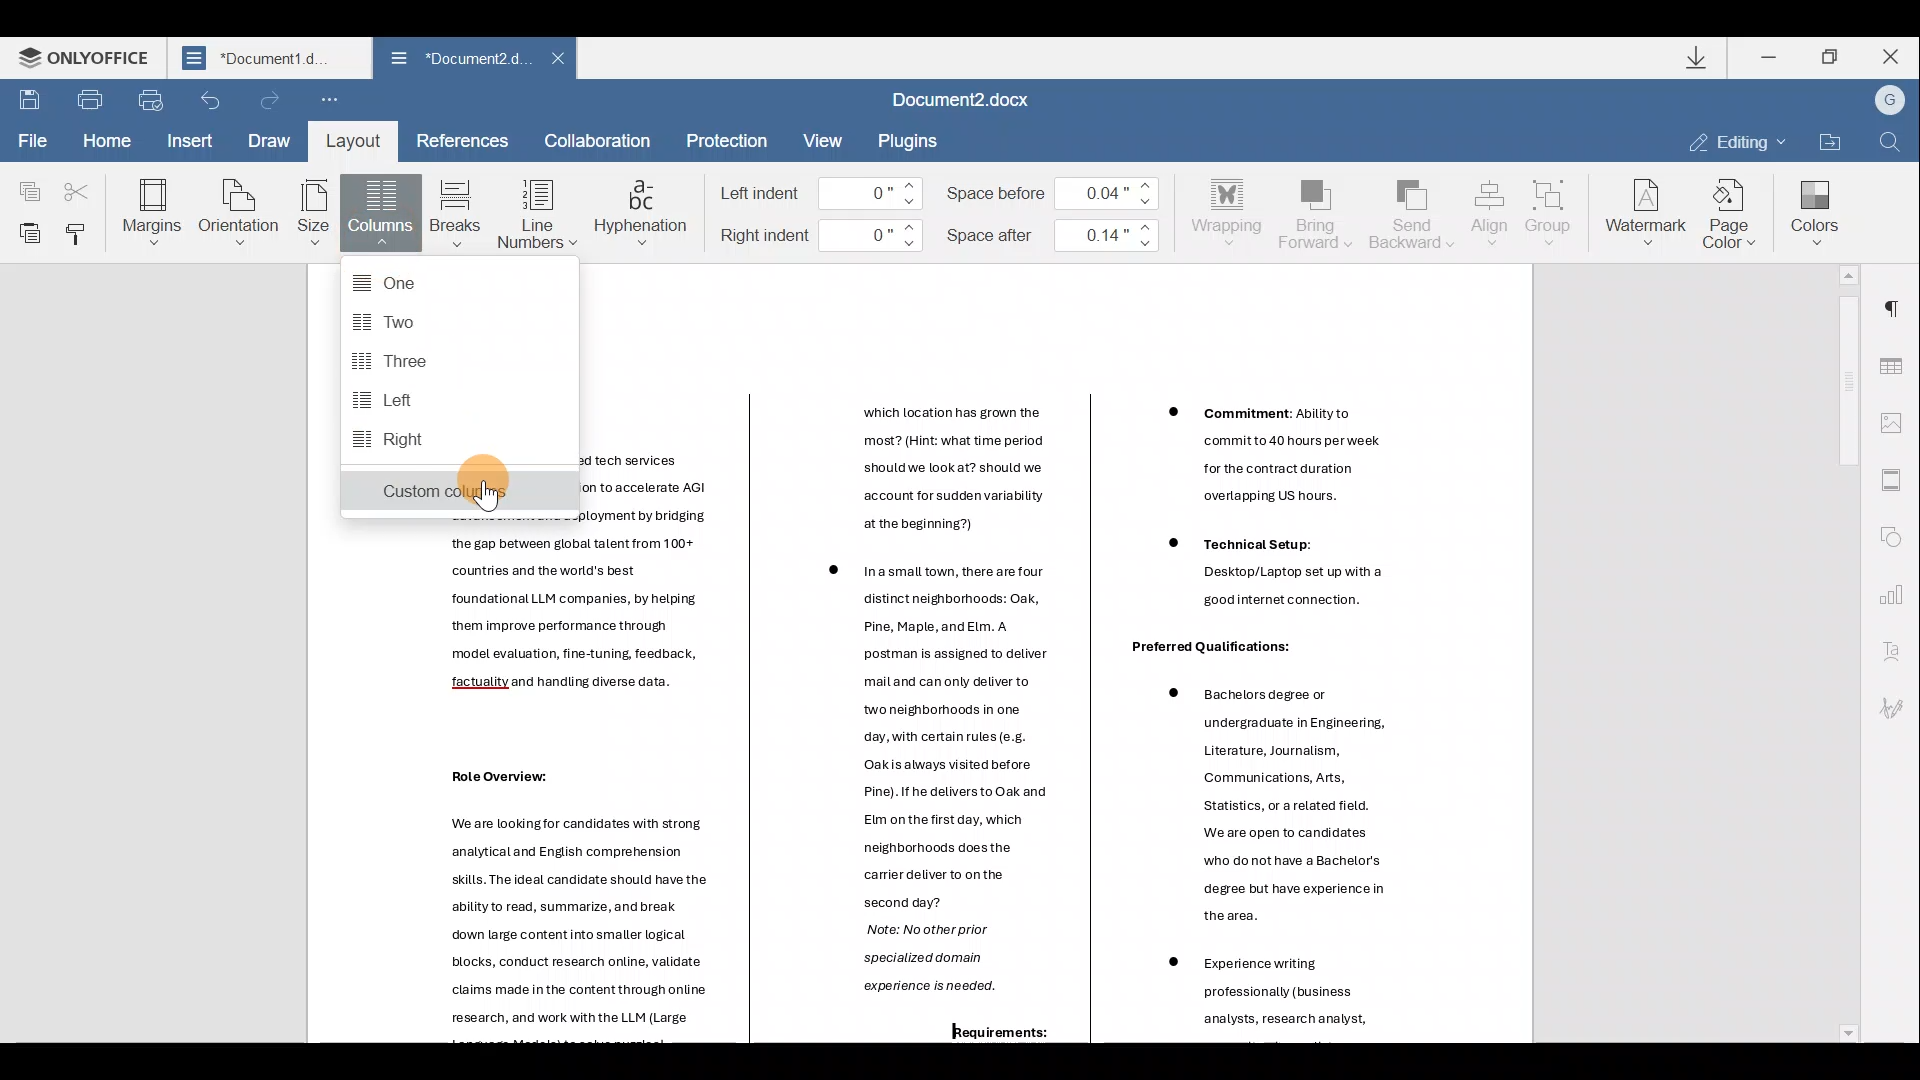 This screenshot has height=1080, width=1920. I want to click on Bring forward, so click(1316, 211).